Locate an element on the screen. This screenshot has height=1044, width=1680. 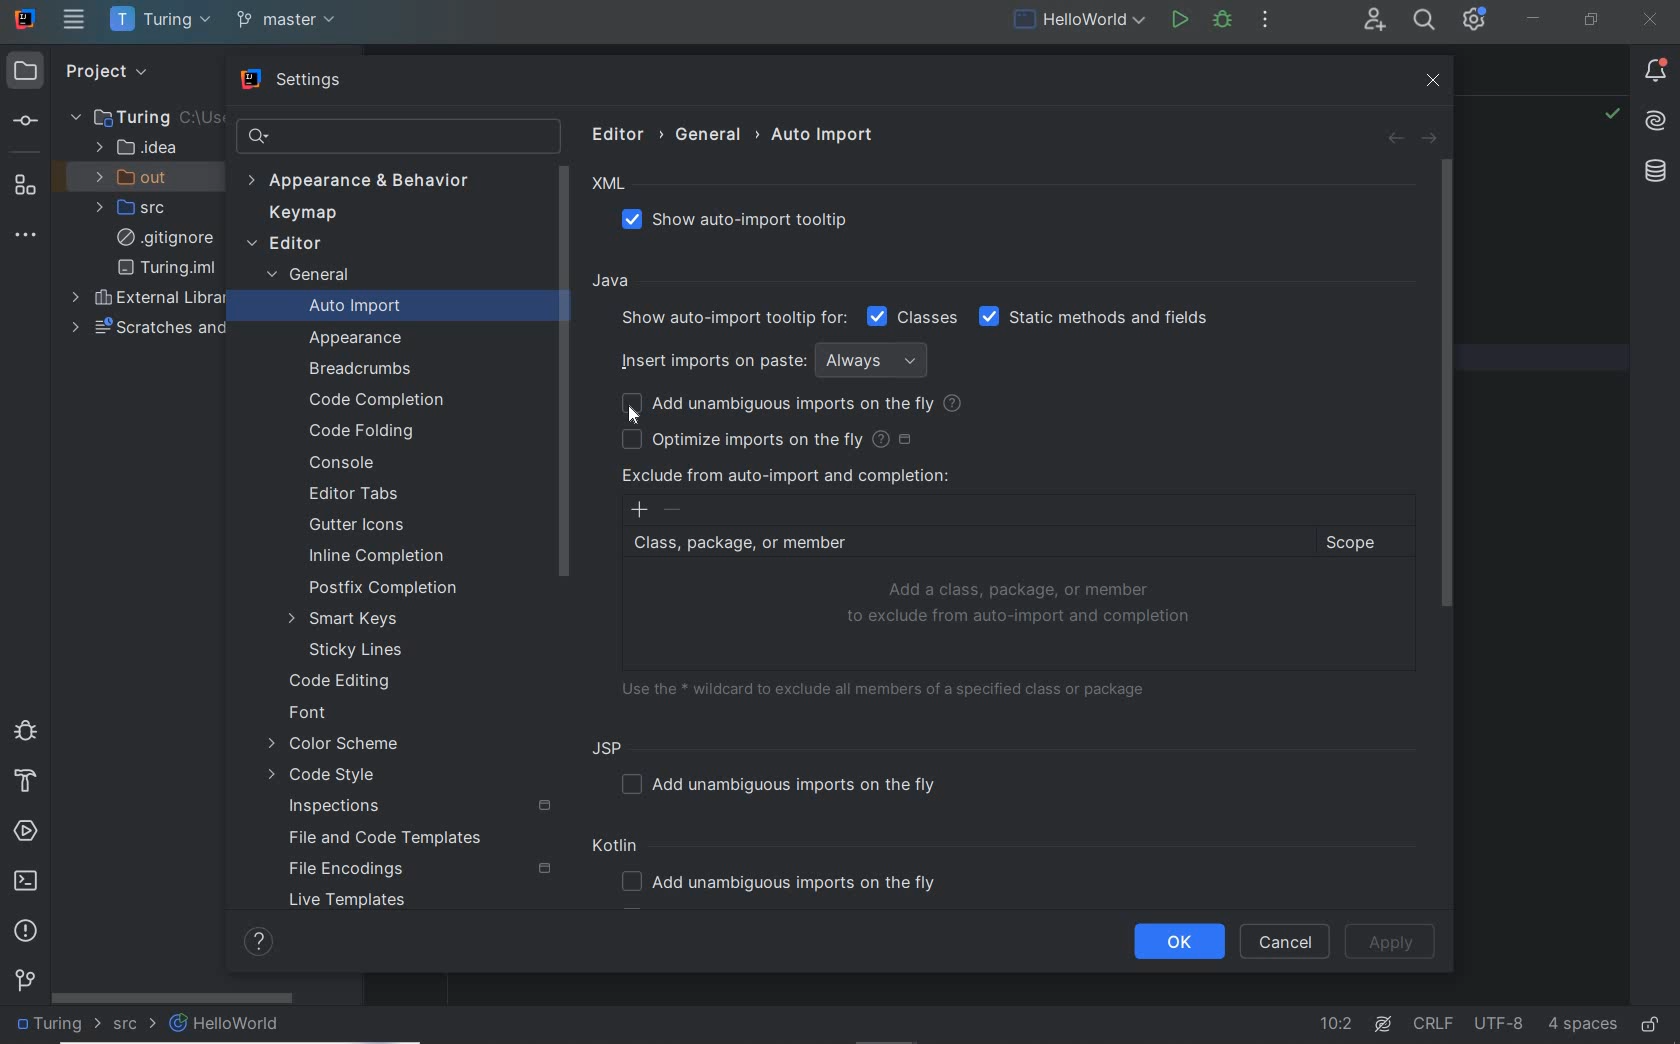
OPTIMIZE IMPORTS ON THE FLY is located at coordinates (768, 439).